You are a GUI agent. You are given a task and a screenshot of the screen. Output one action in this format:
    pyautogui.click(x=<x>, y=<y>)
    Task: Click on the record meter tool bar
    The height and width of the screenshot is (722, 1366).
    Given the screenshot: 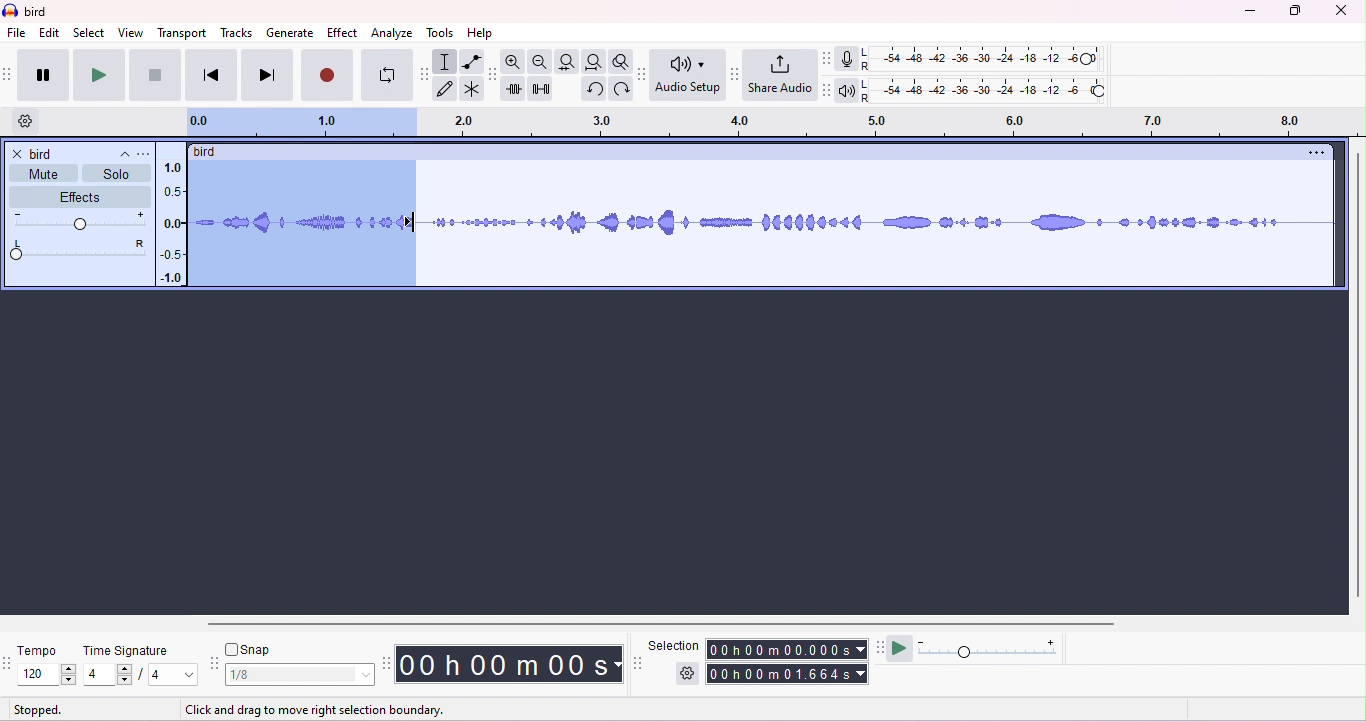 What is the action you would take?
    pyautogui.click(x=830, y=59)
    